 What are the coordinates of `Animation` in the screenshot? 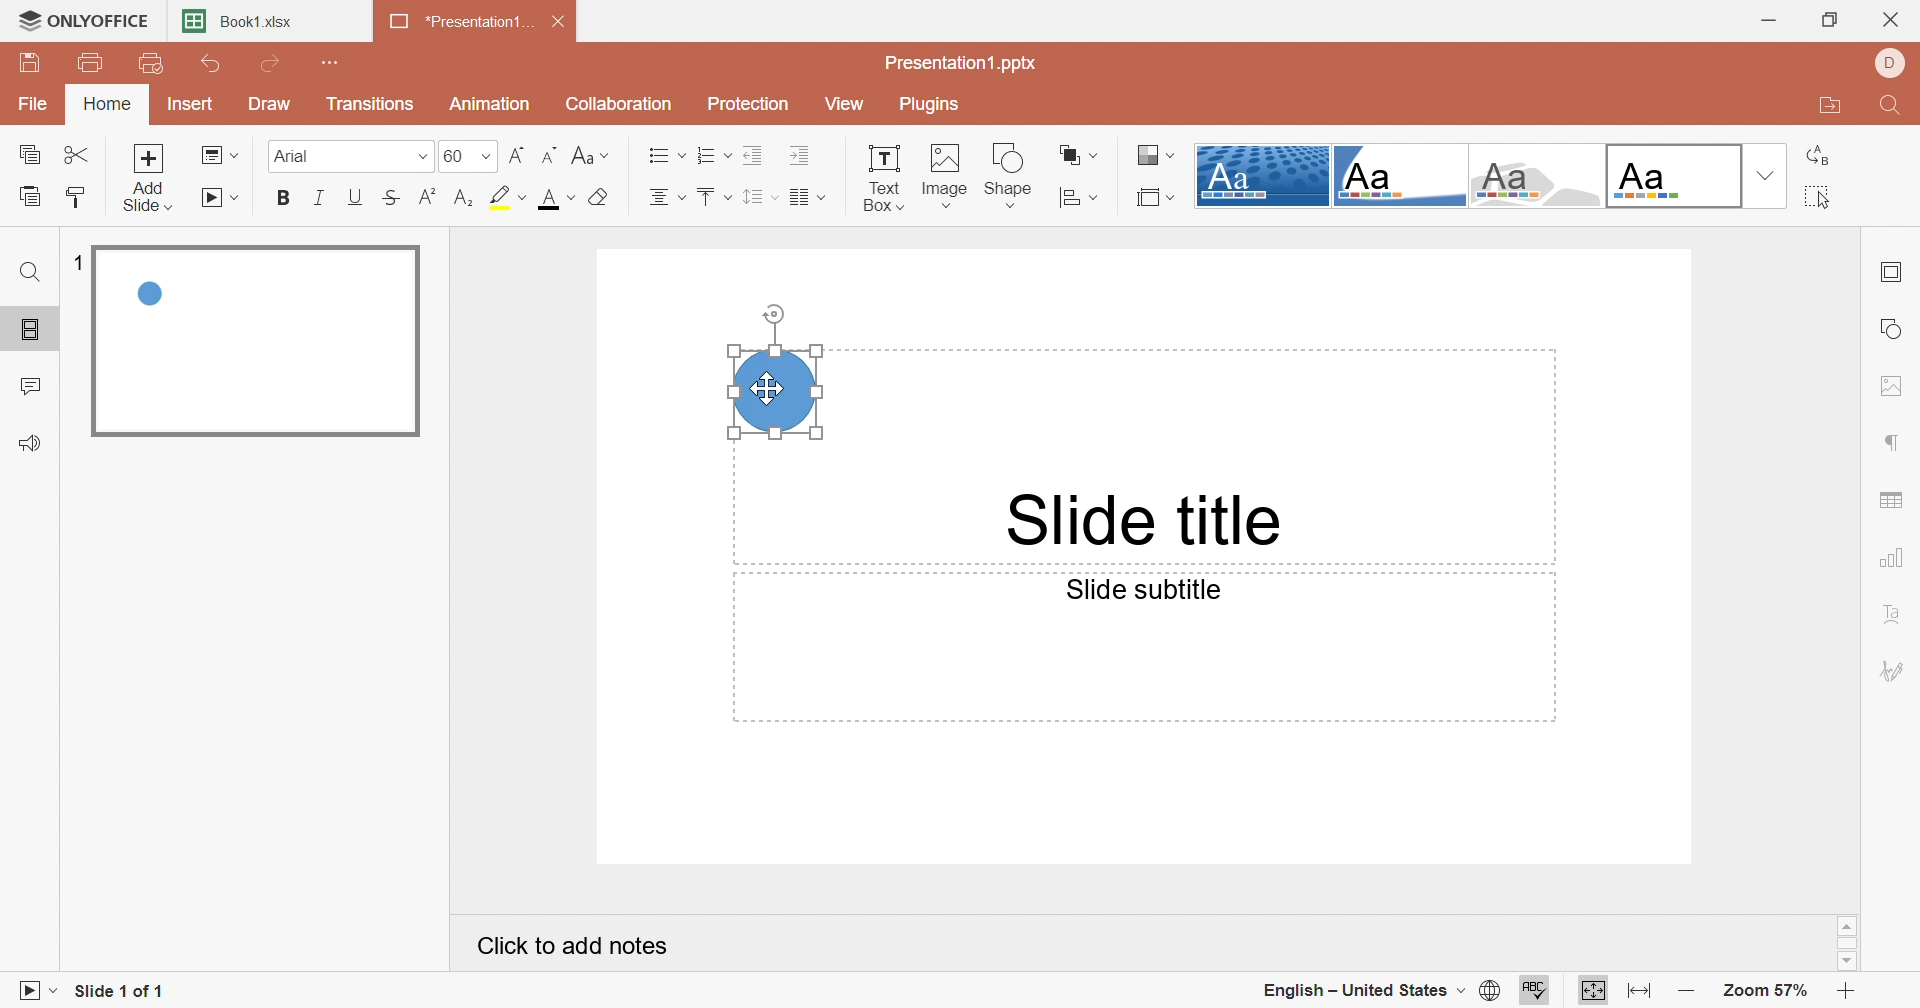 It's located at (491, 102).